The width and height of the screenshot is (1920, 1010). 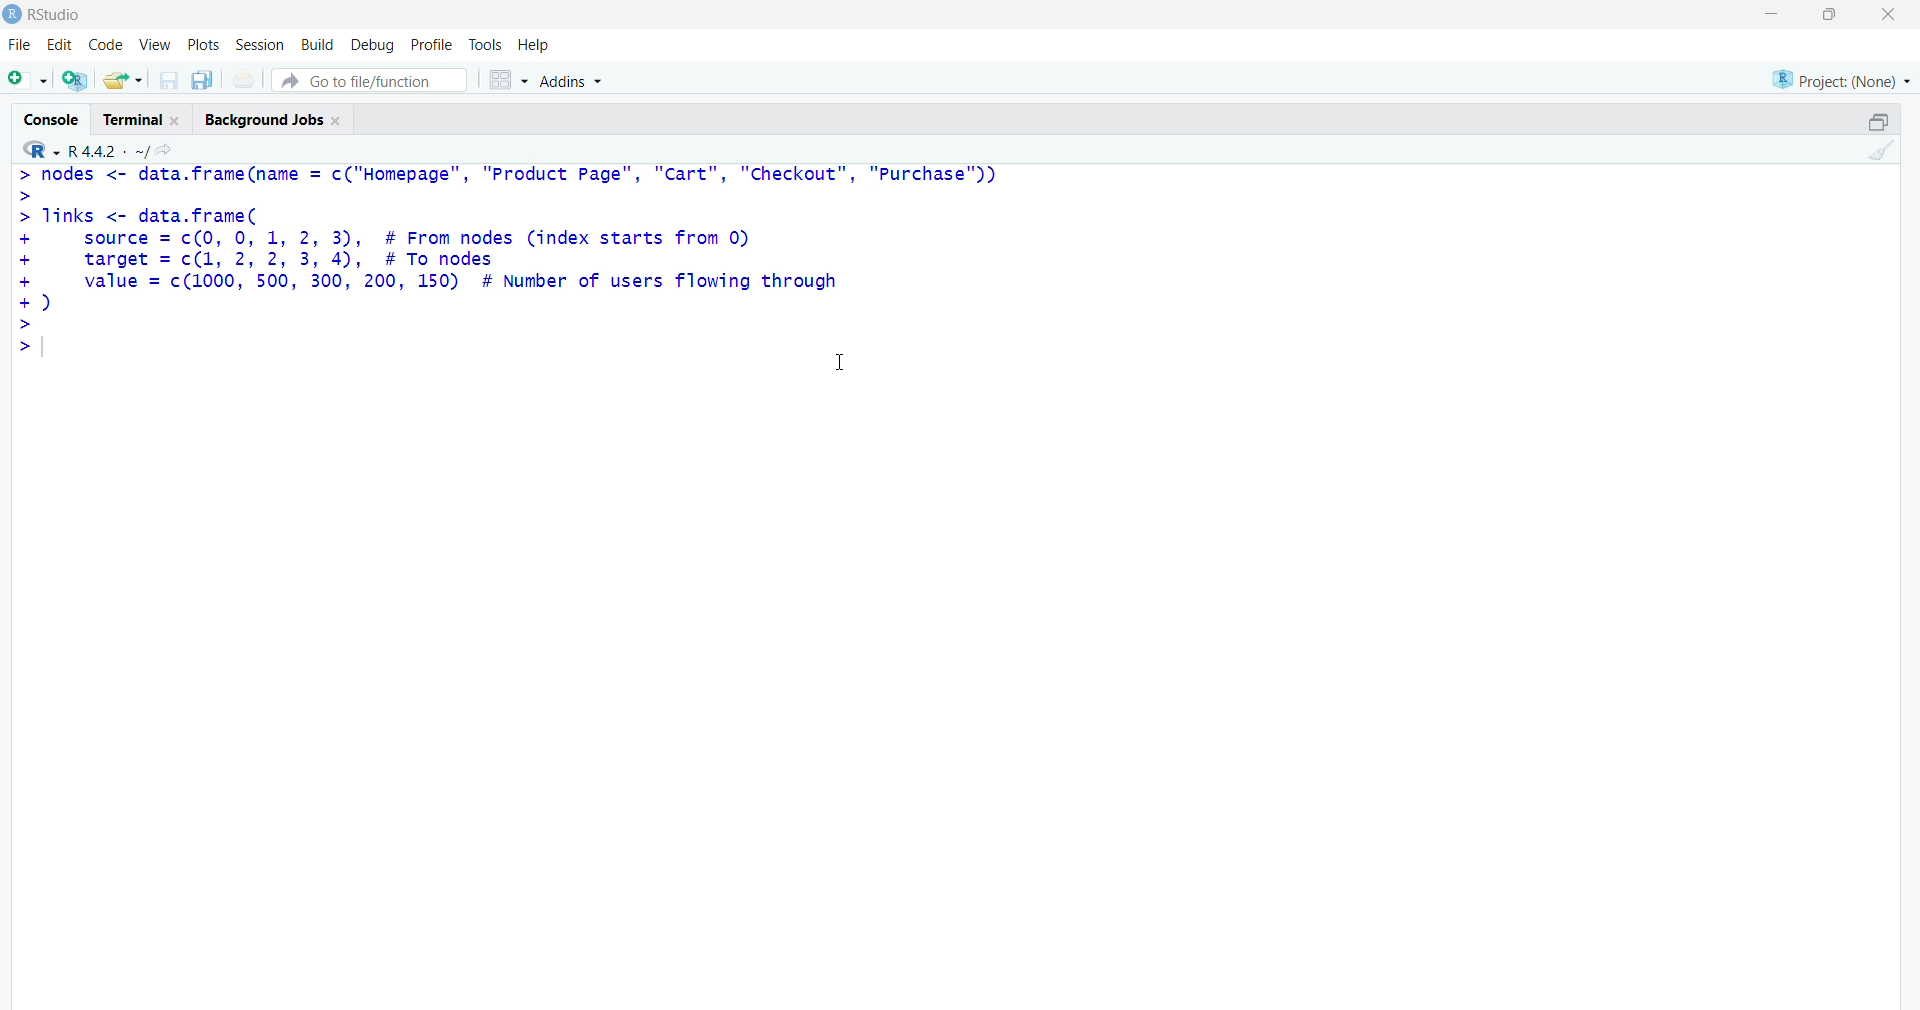 What do you see at coordinates (128, 151) in the screenshot?
I see `R-R442 - ~/` at bounding box center [128, 151].